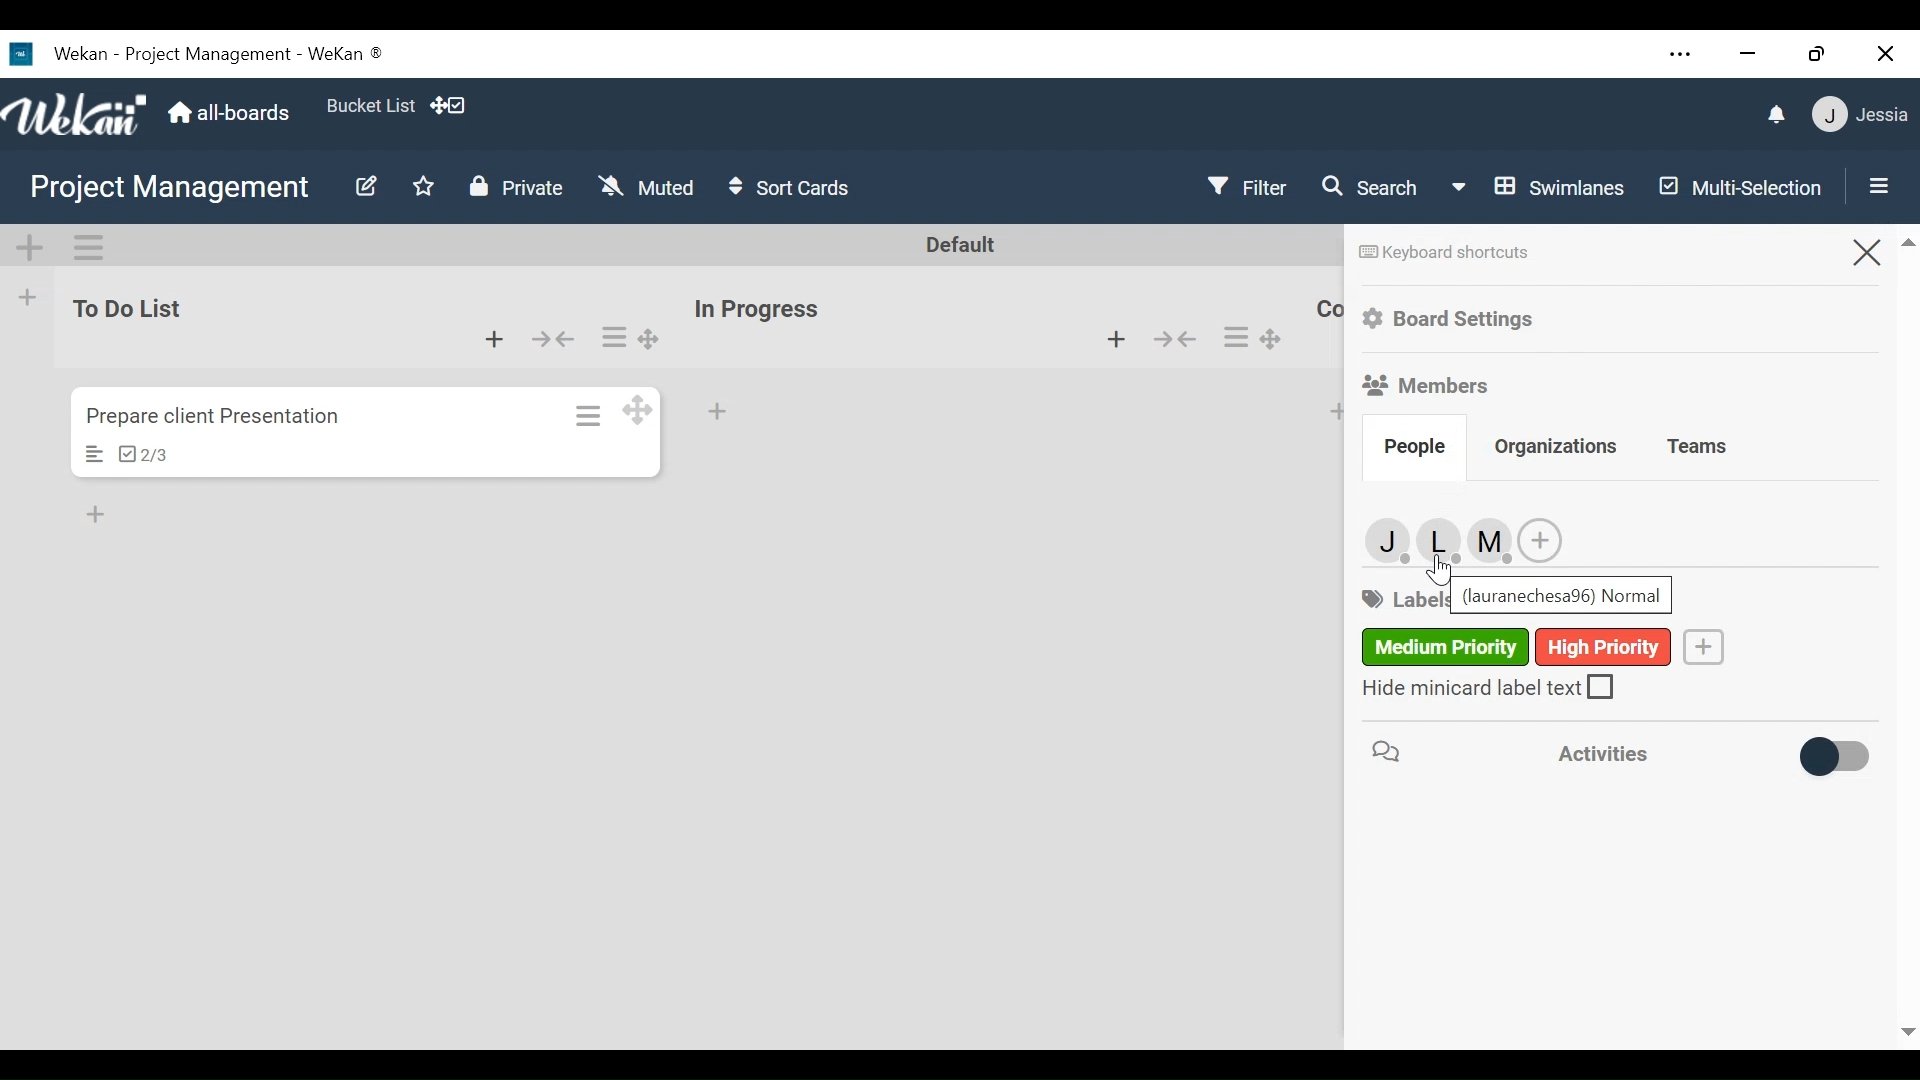 This screenshot has height=1080, width=1920. I want to click on Members, so click(1433, 540).